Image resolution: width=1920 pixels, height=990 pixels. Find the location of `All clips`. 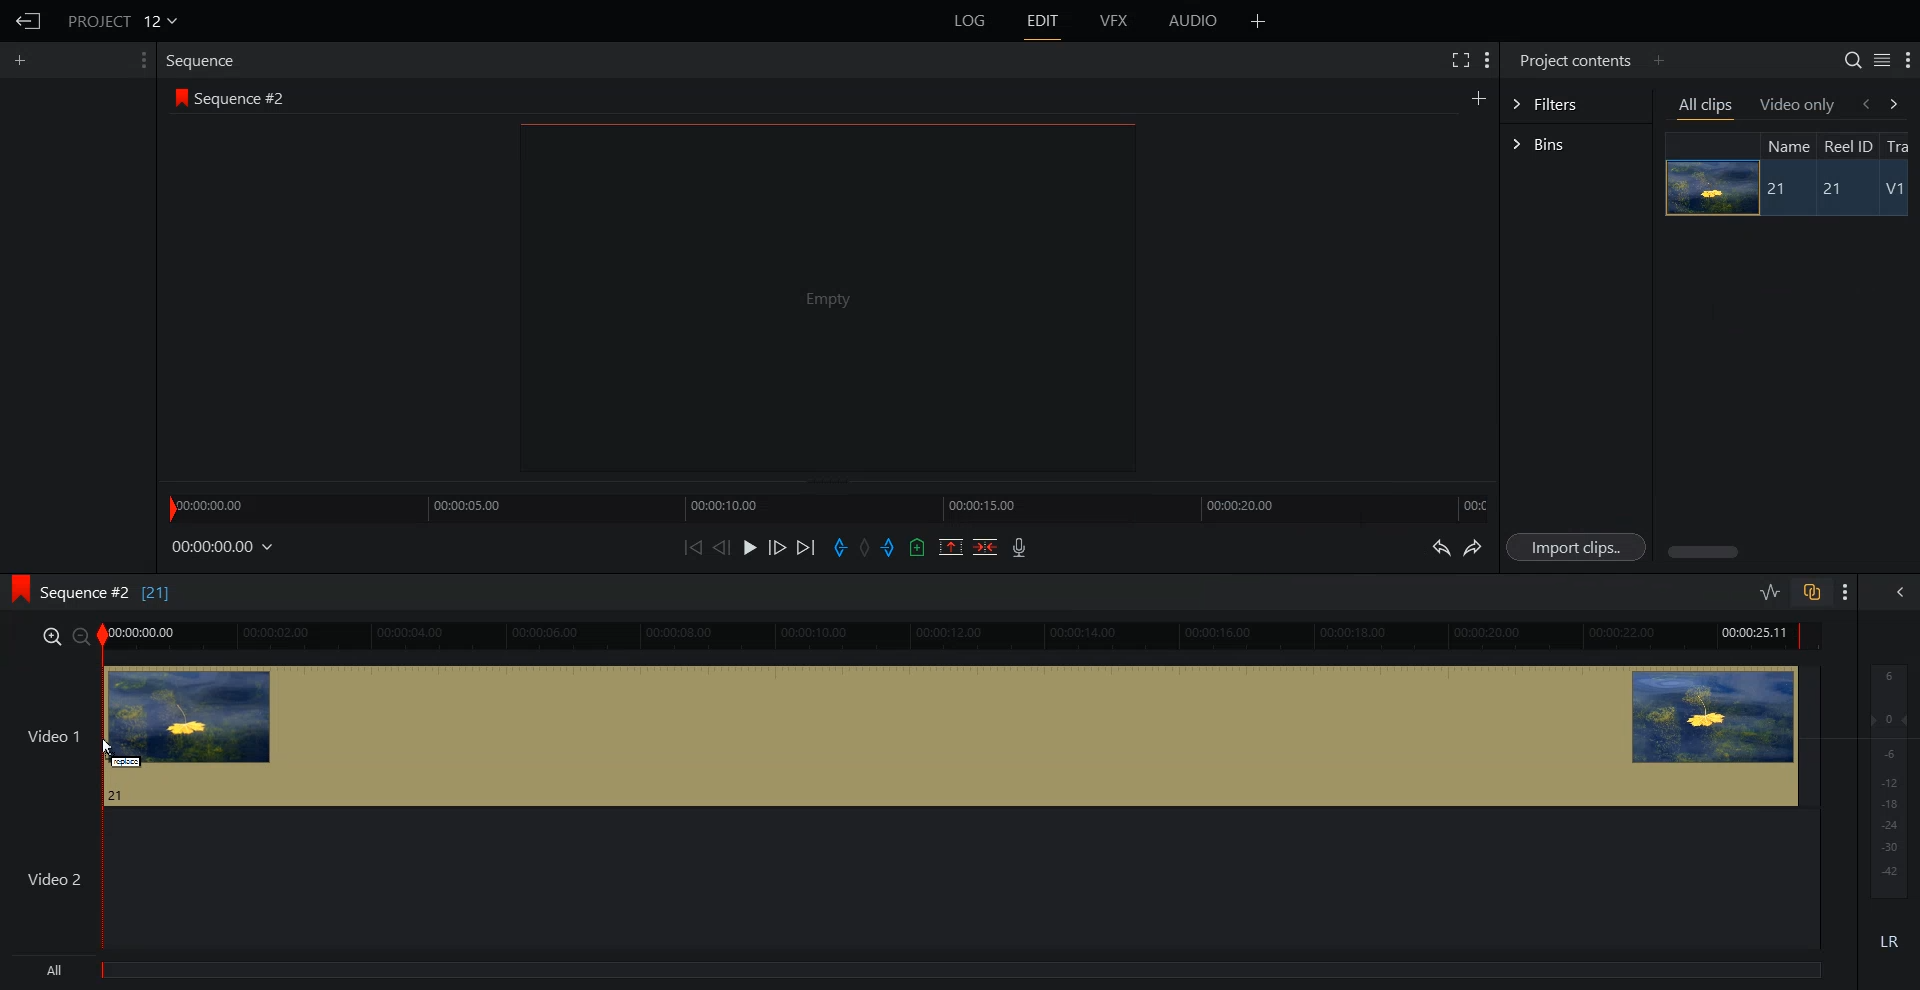

All clips is located at coordinates (1707, 106).